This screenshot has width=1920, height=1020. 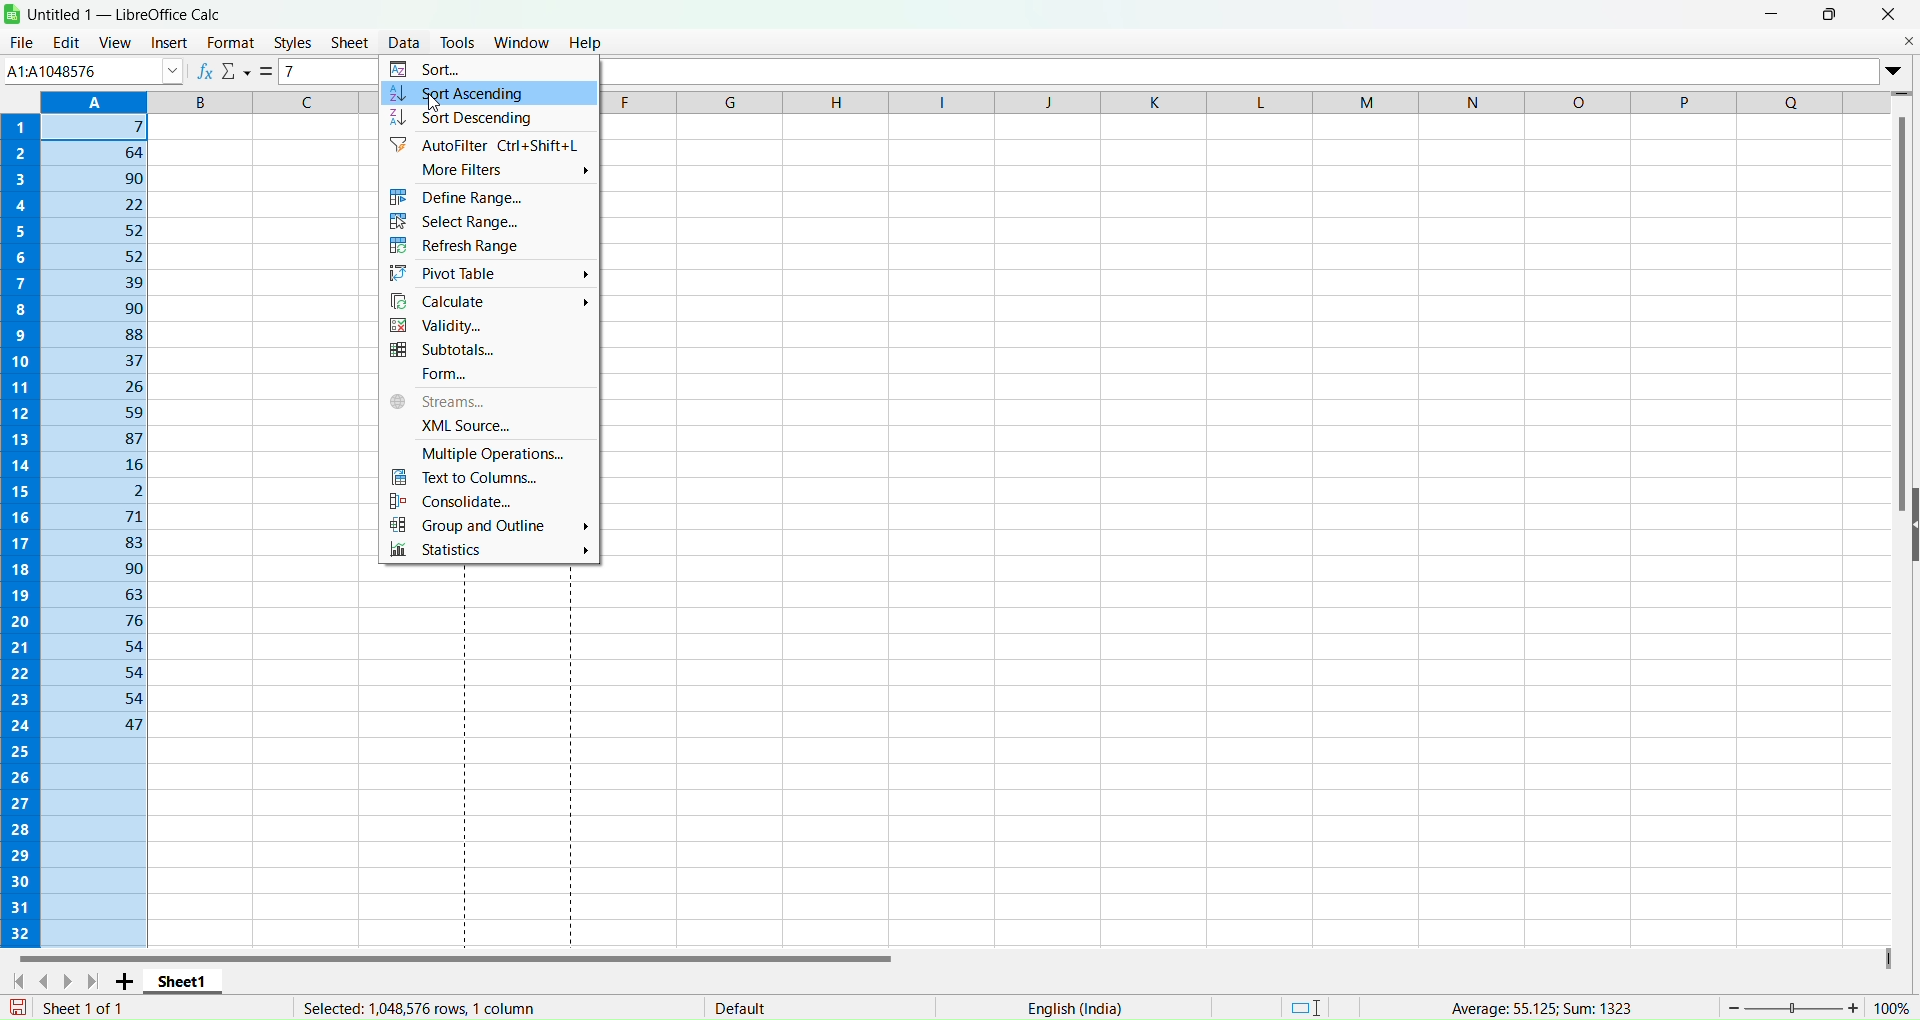 I want to click on Insert, so click(x=166, y=43).